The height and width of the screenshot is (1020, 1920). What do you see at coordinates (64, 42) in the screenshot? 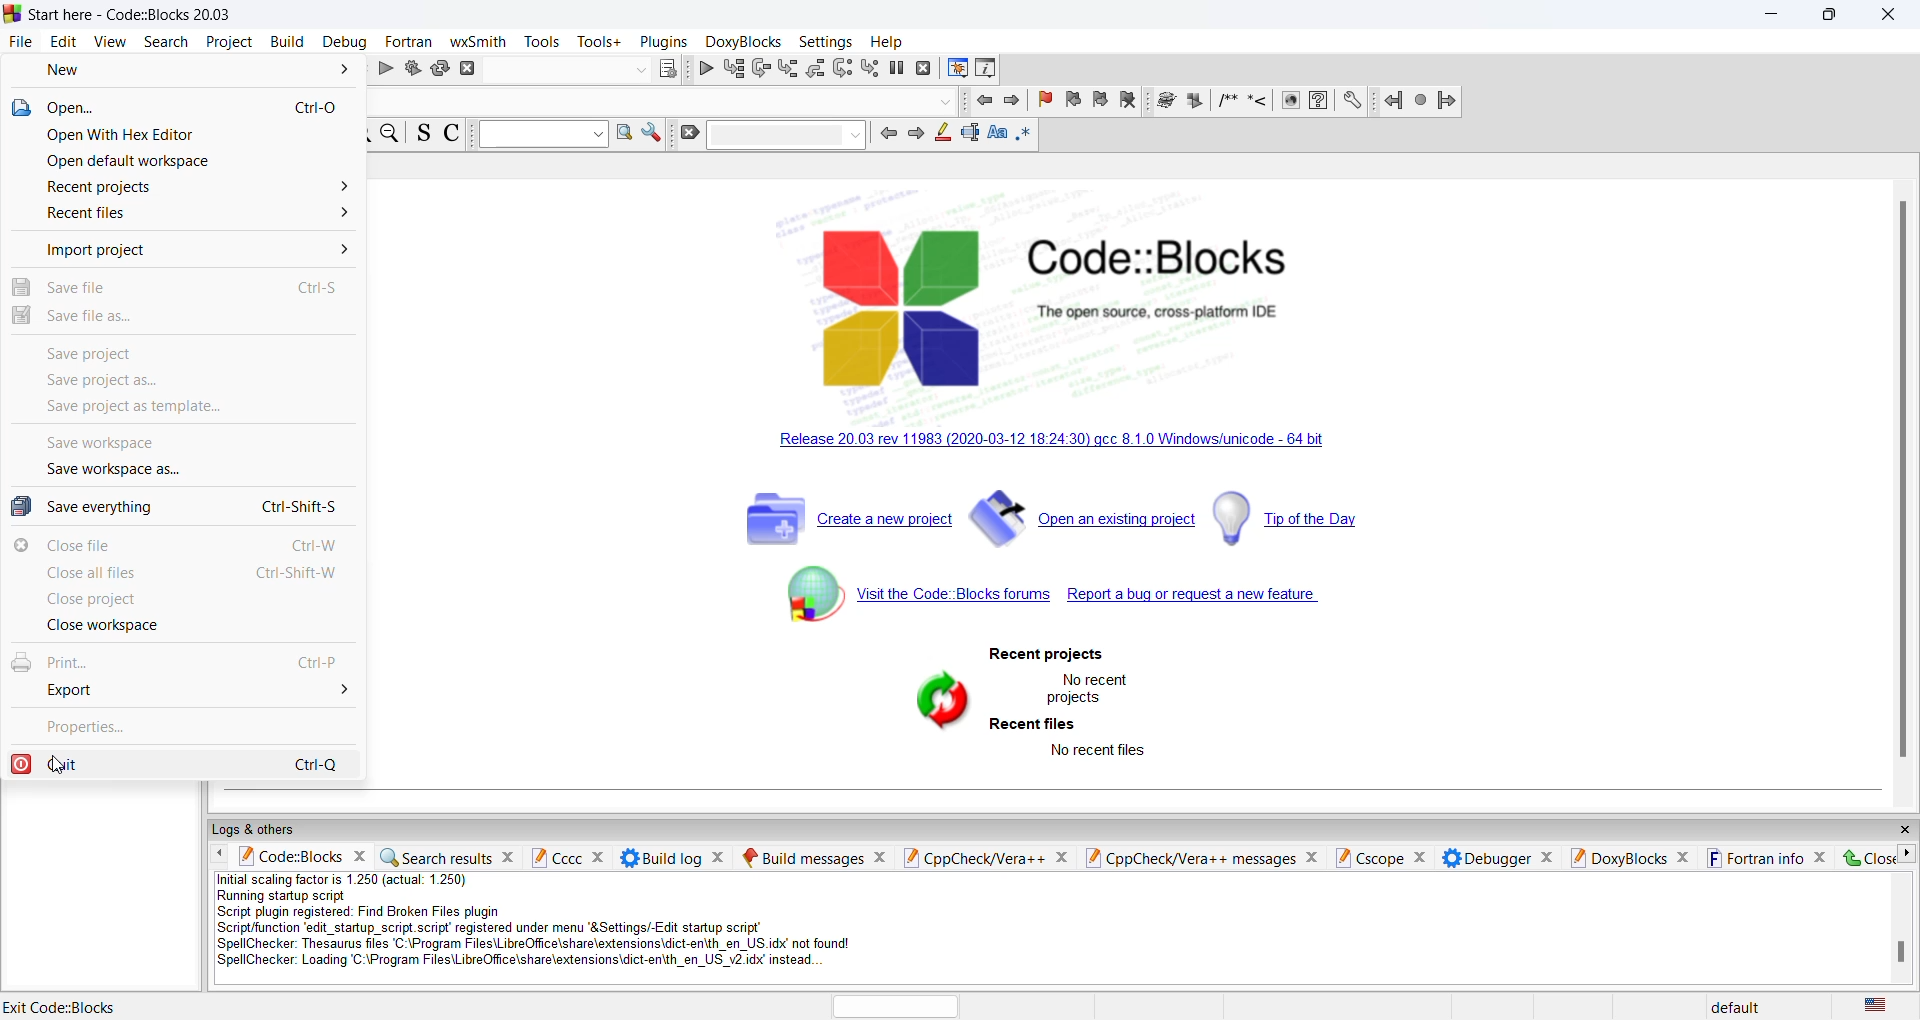
I see `edit` at bounding box center [64, 42].